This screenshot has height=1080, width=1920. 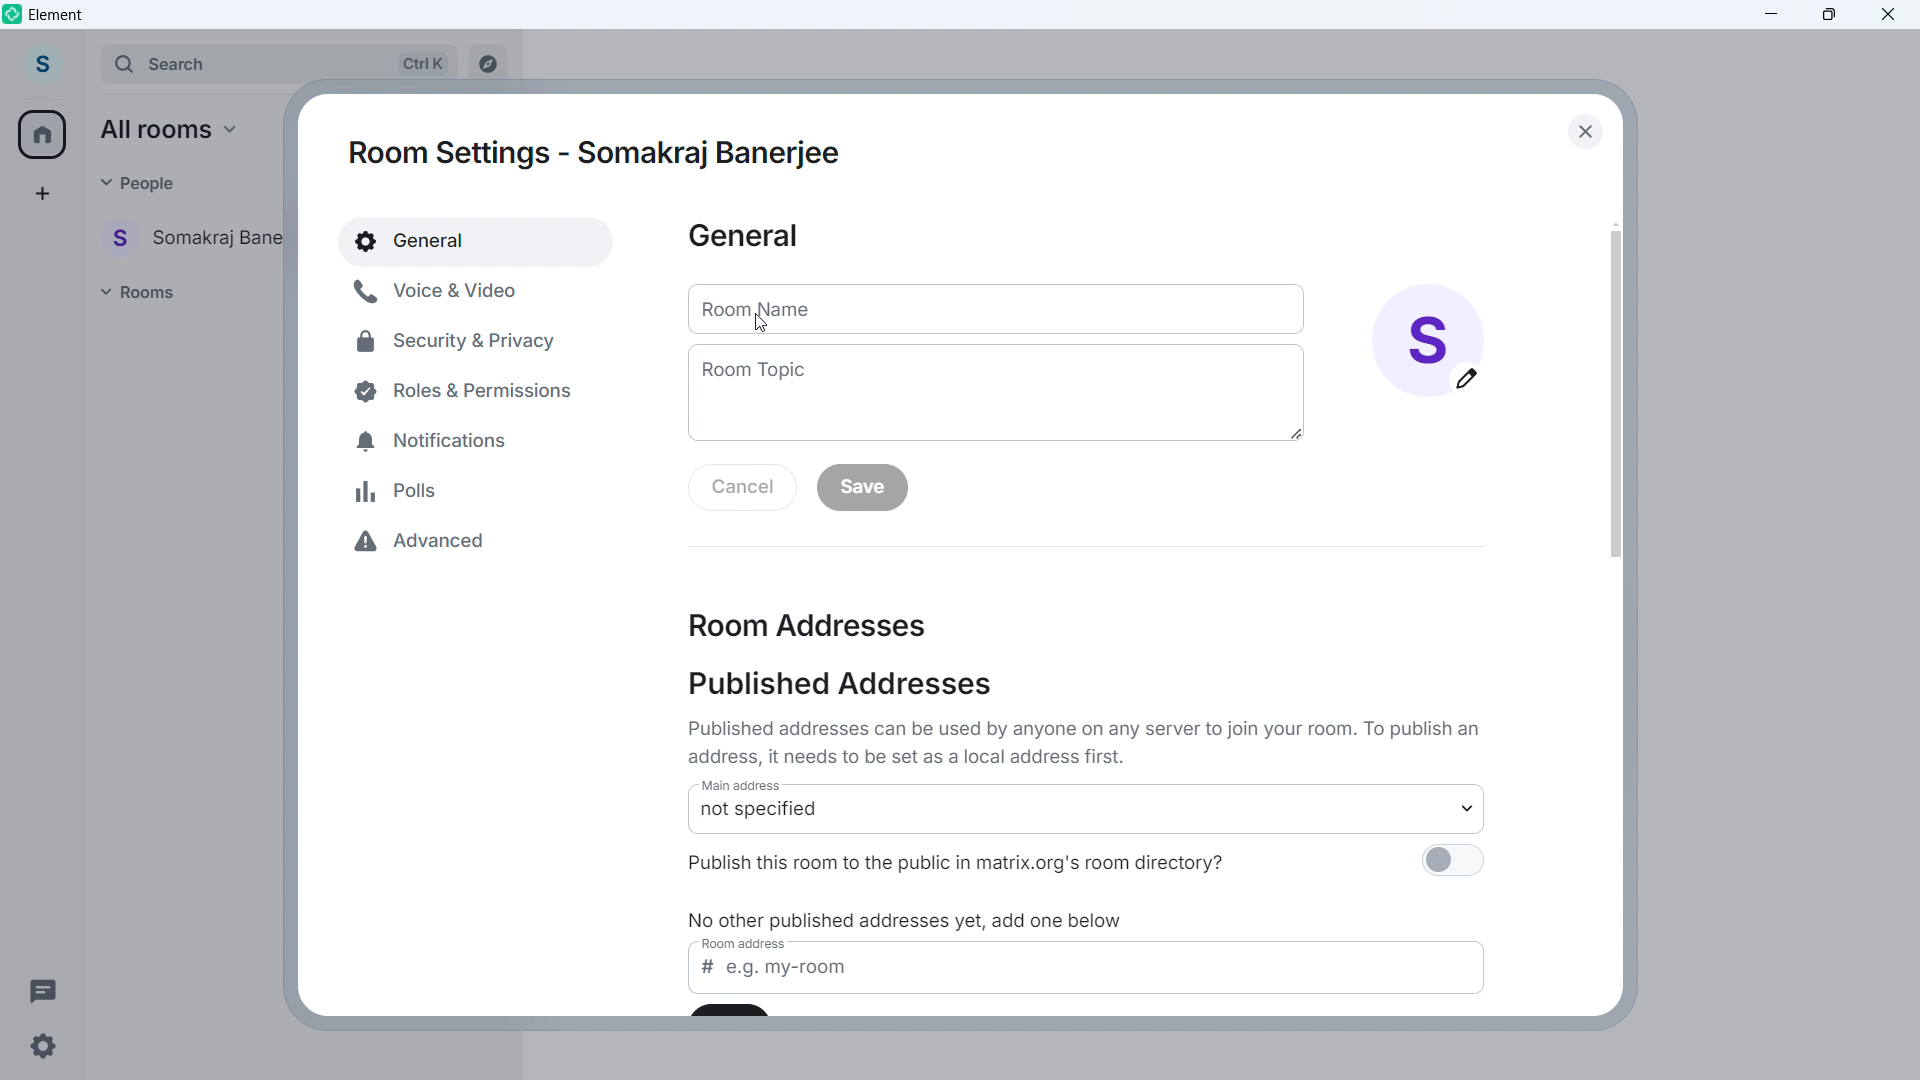 I want to click on cursor movement, so click(x=764, y=325).